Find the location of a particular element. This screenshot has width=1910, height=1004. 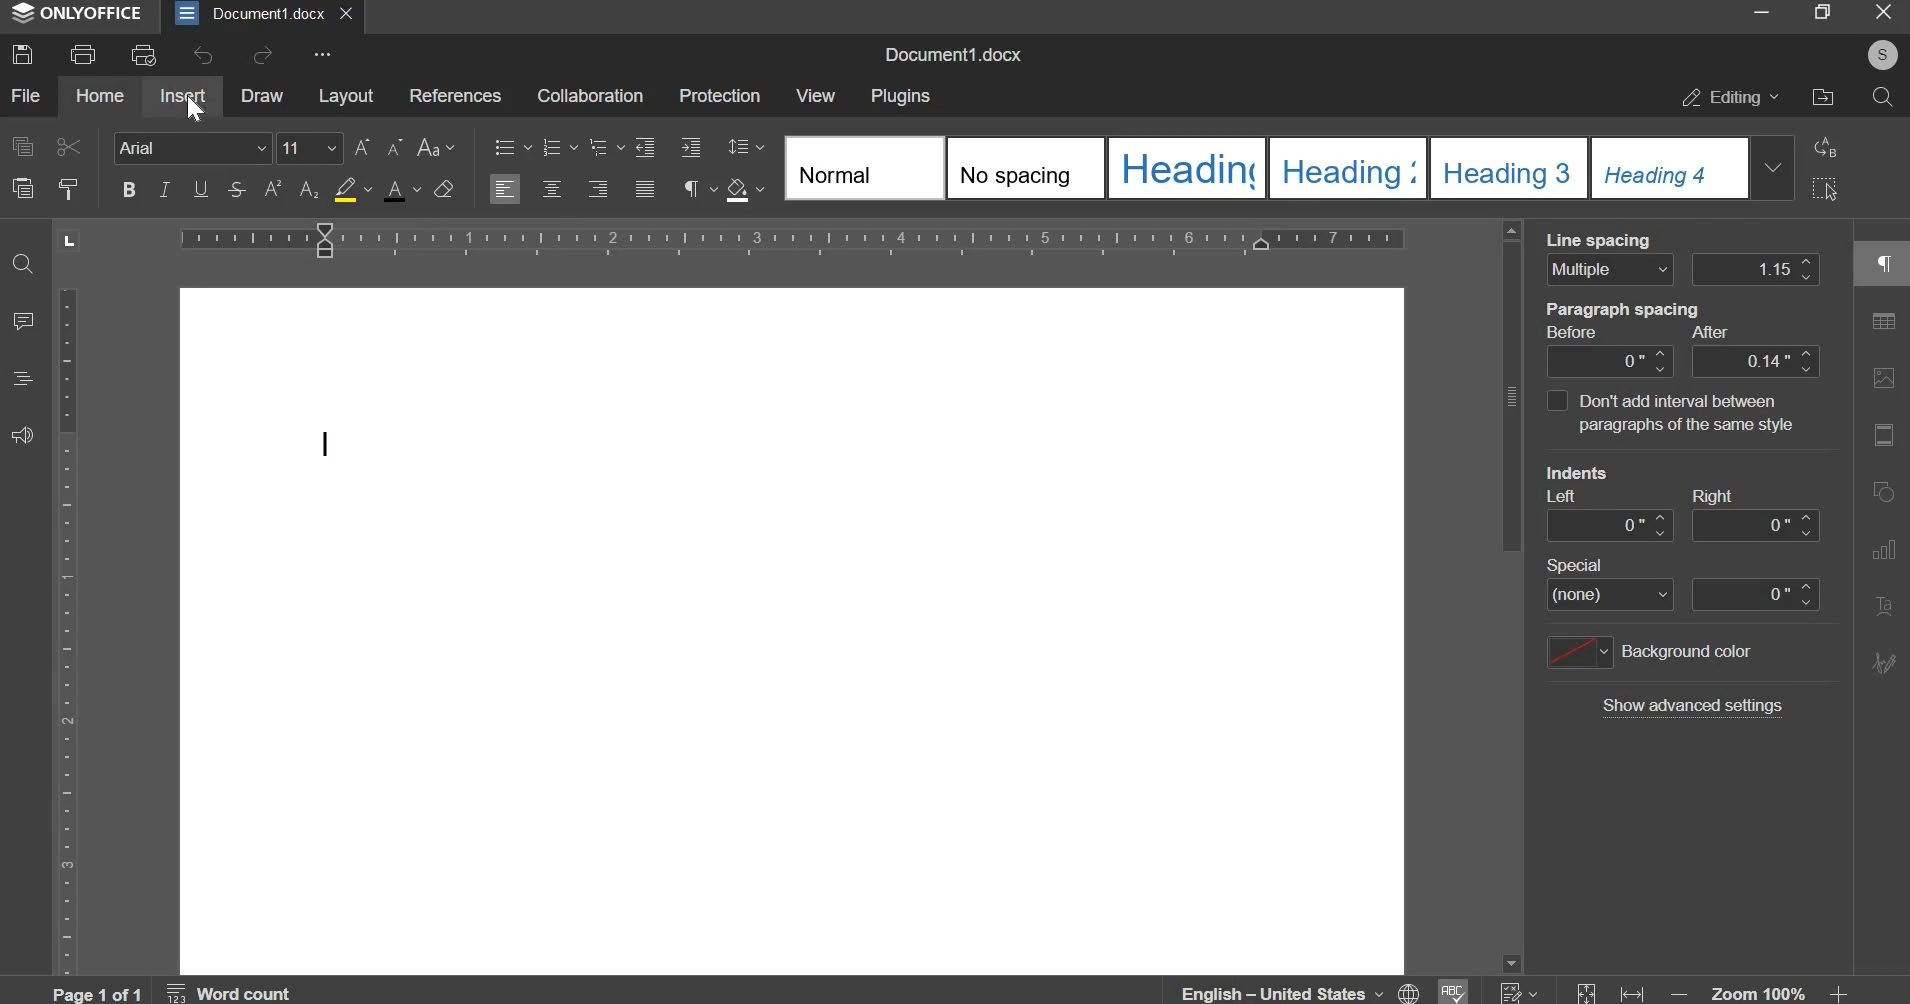

fill color is located at coordinates (349, 188).